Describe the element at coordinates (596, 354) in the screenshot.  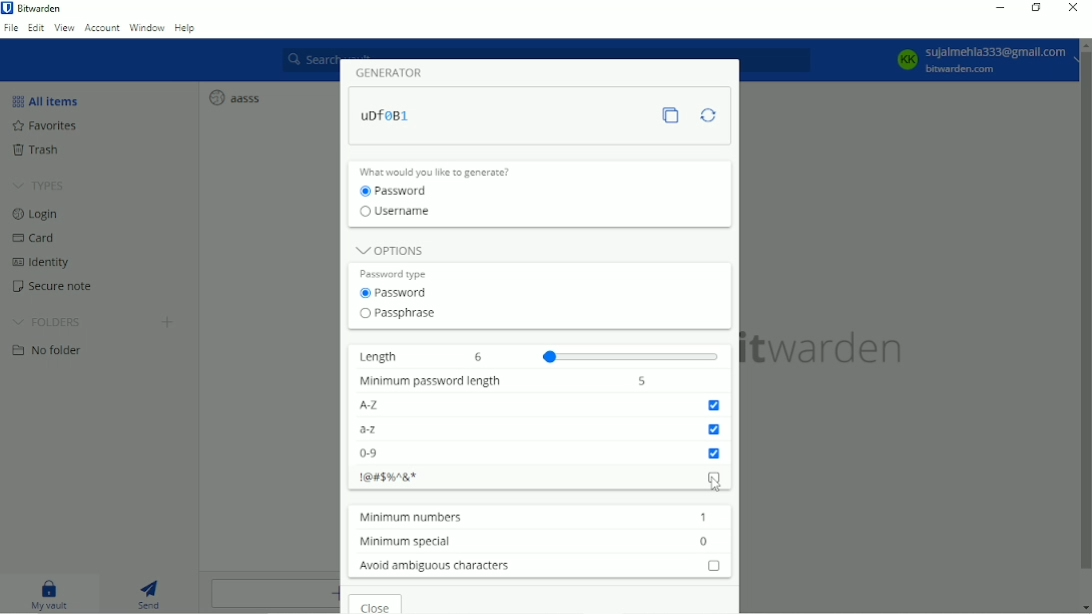
I see `length slider` at that location.